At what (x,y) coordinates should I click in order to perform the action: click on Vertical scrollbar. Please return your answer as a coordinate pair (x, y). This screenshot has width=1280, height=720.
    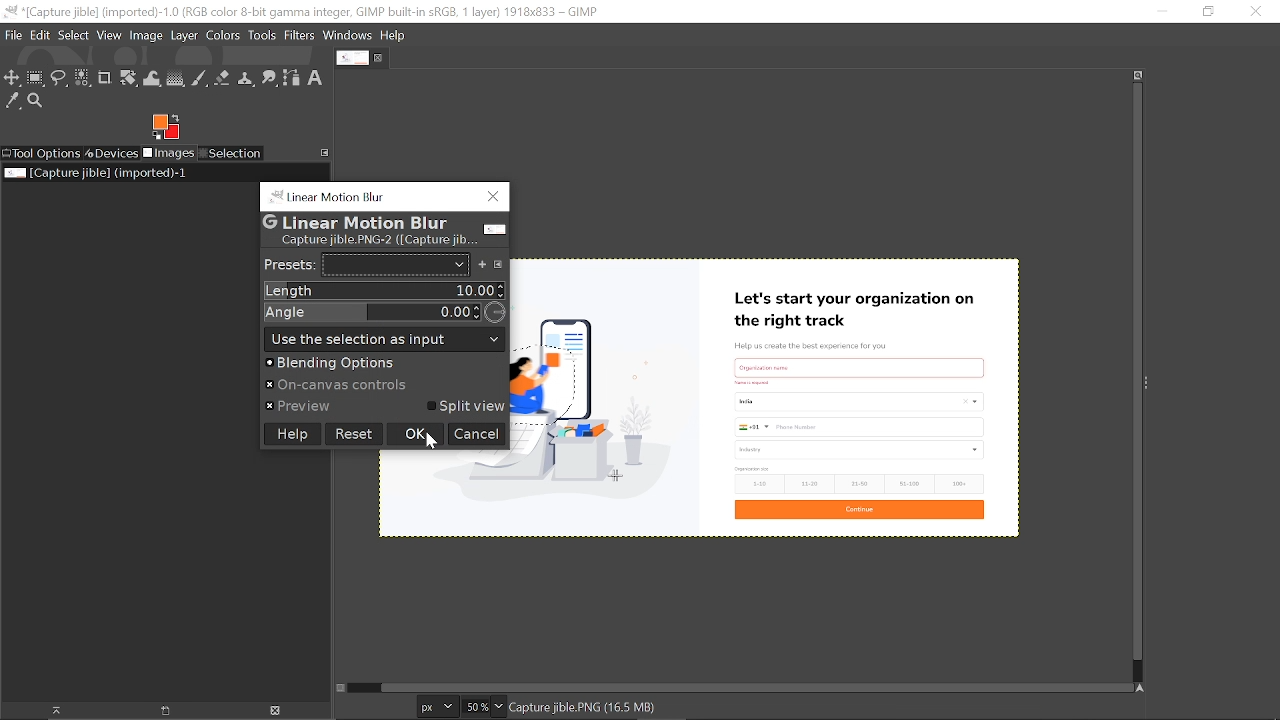
    Looking at the image, I should click on (1134, 374).